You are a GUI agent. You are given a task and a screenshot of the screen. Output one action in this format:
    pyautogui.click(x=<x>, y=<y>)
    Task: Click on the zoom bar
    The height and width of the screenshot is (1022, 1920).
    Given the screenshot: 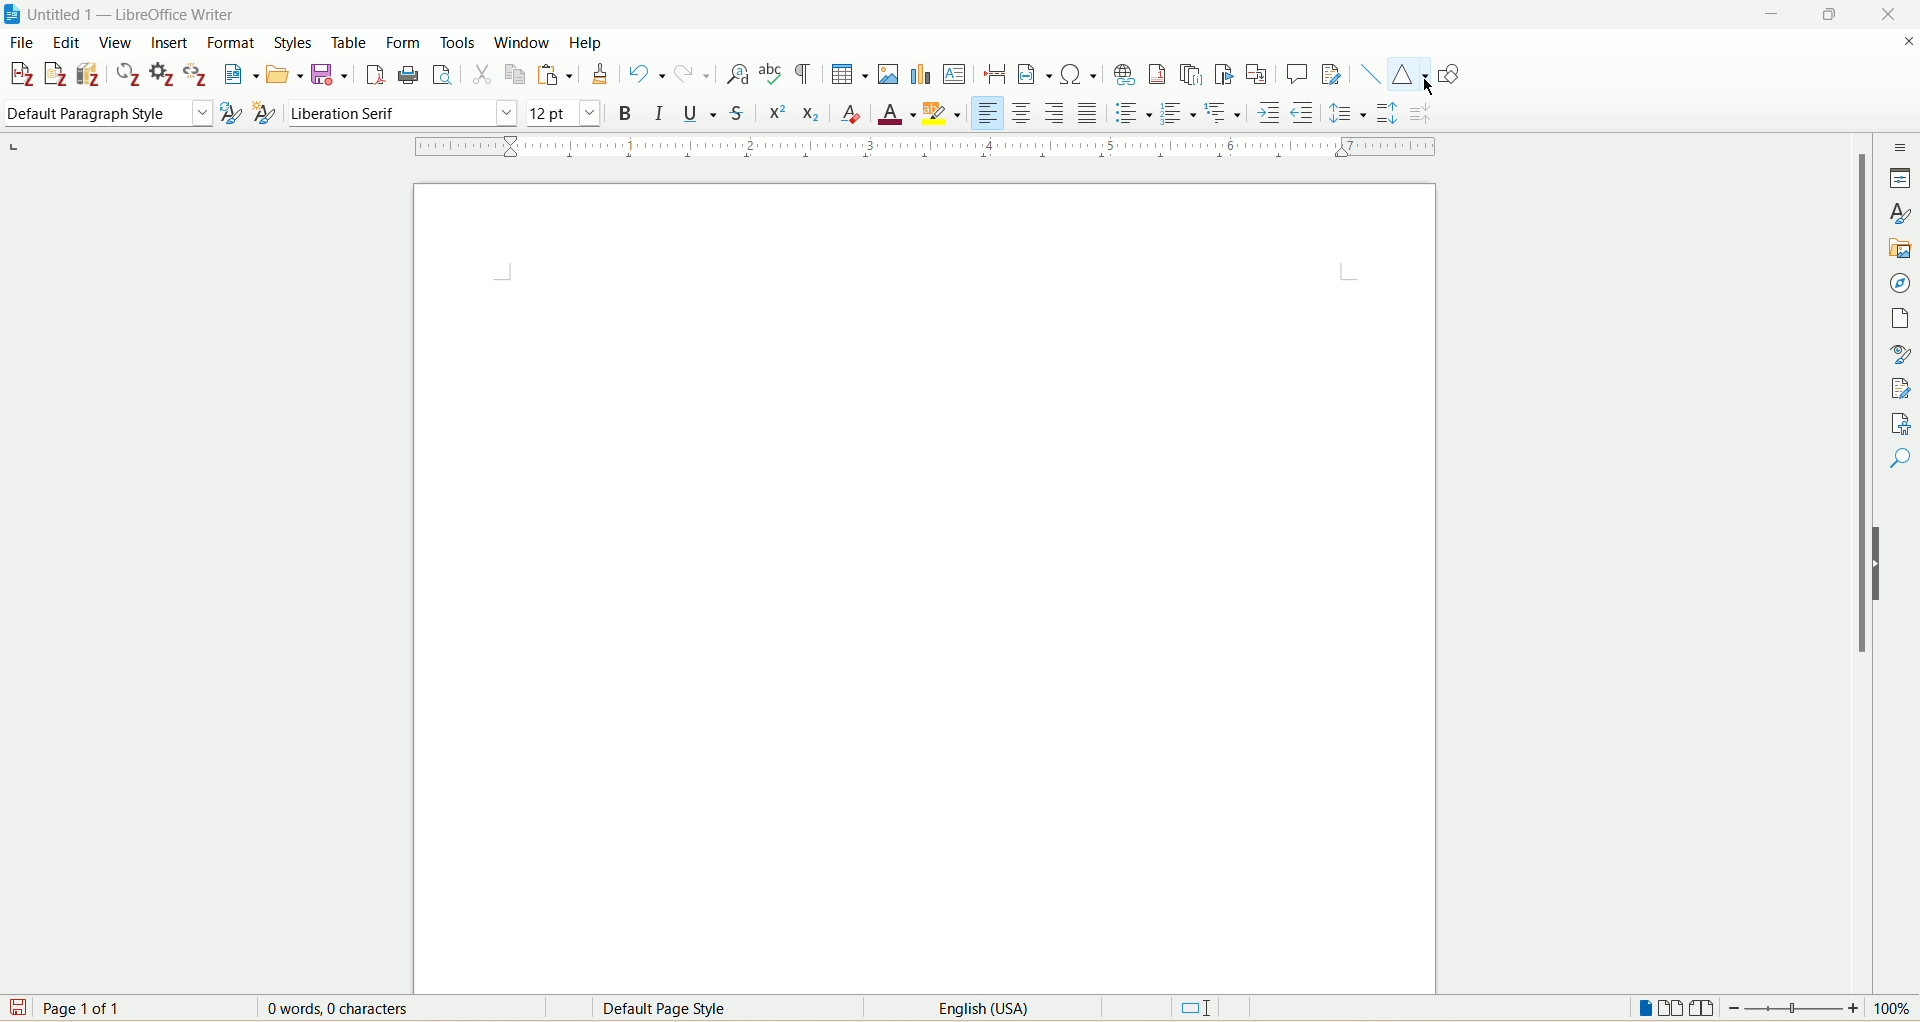 What is the action you would take?
    pyautogui.click(x=1794, y=1007)
    